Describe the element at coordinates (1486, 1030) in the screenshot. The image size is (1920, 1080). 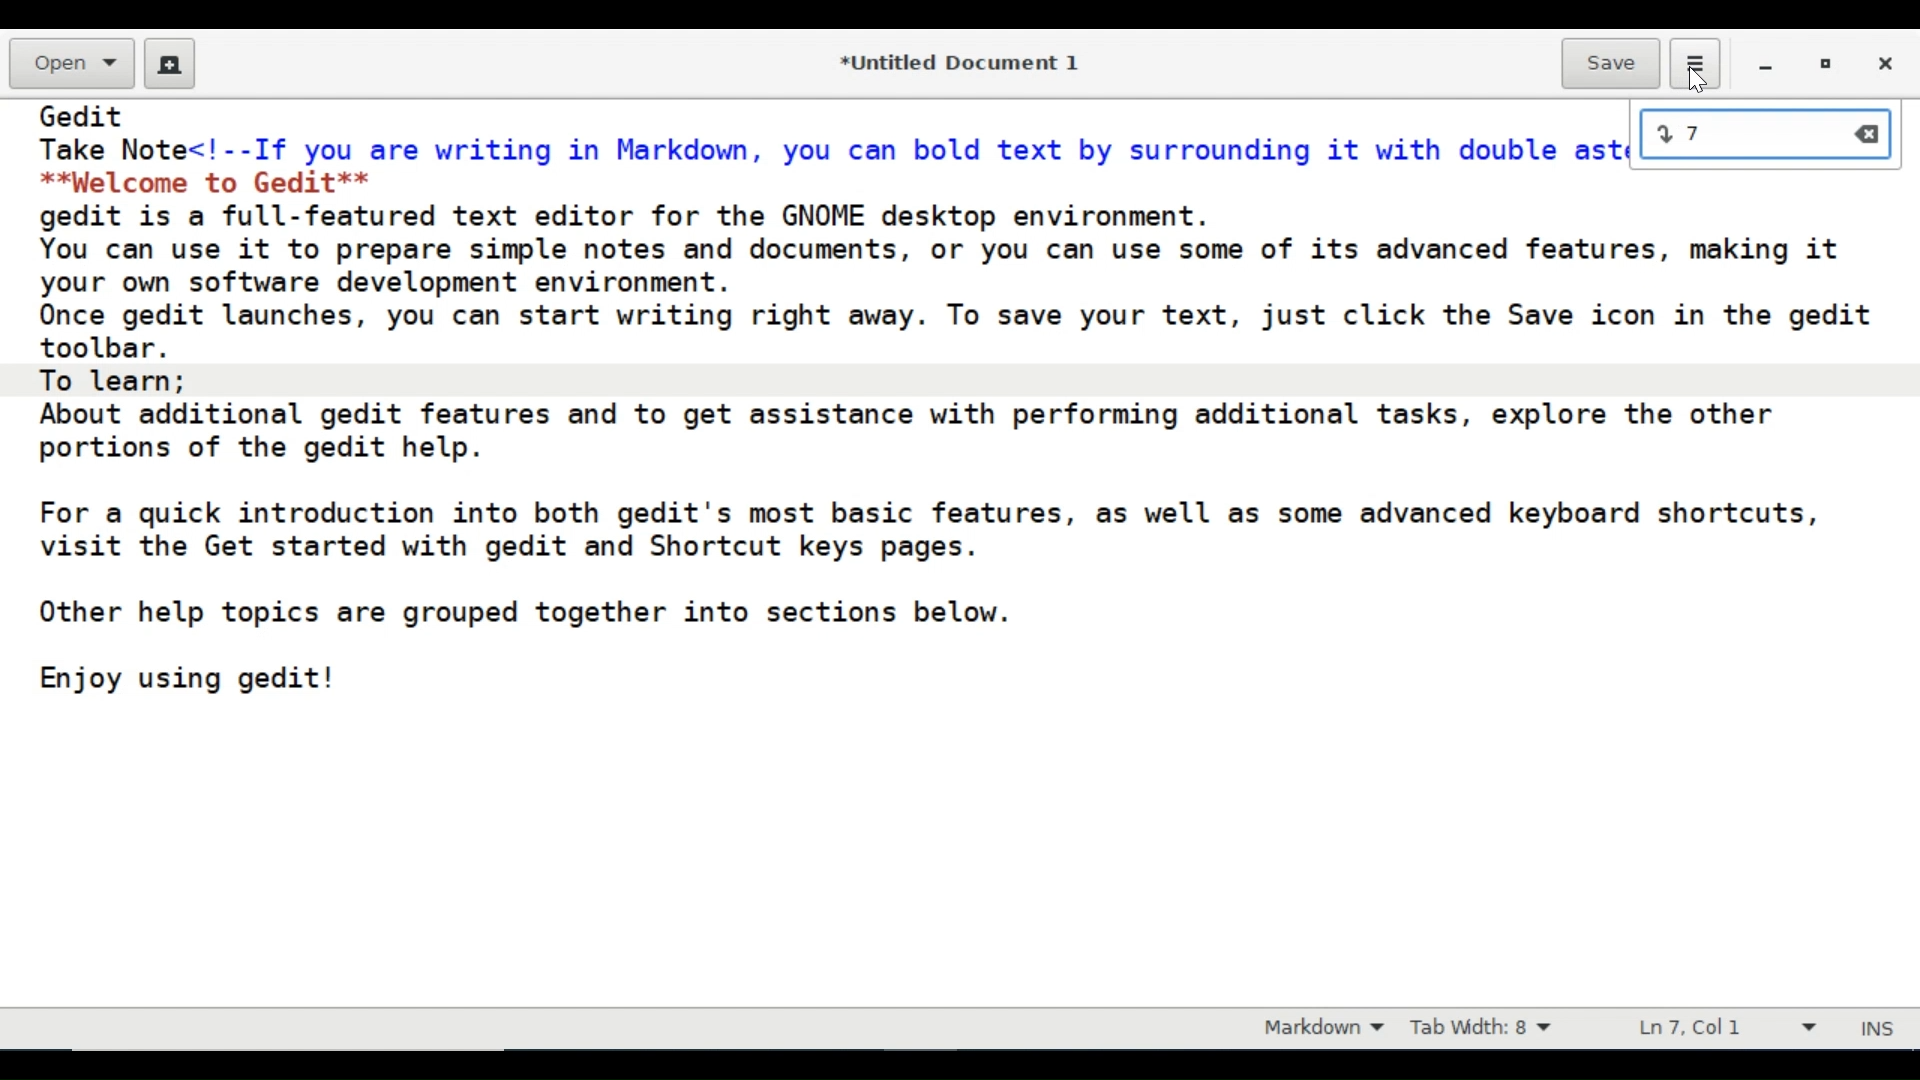
I see `Tab Width` at that location.